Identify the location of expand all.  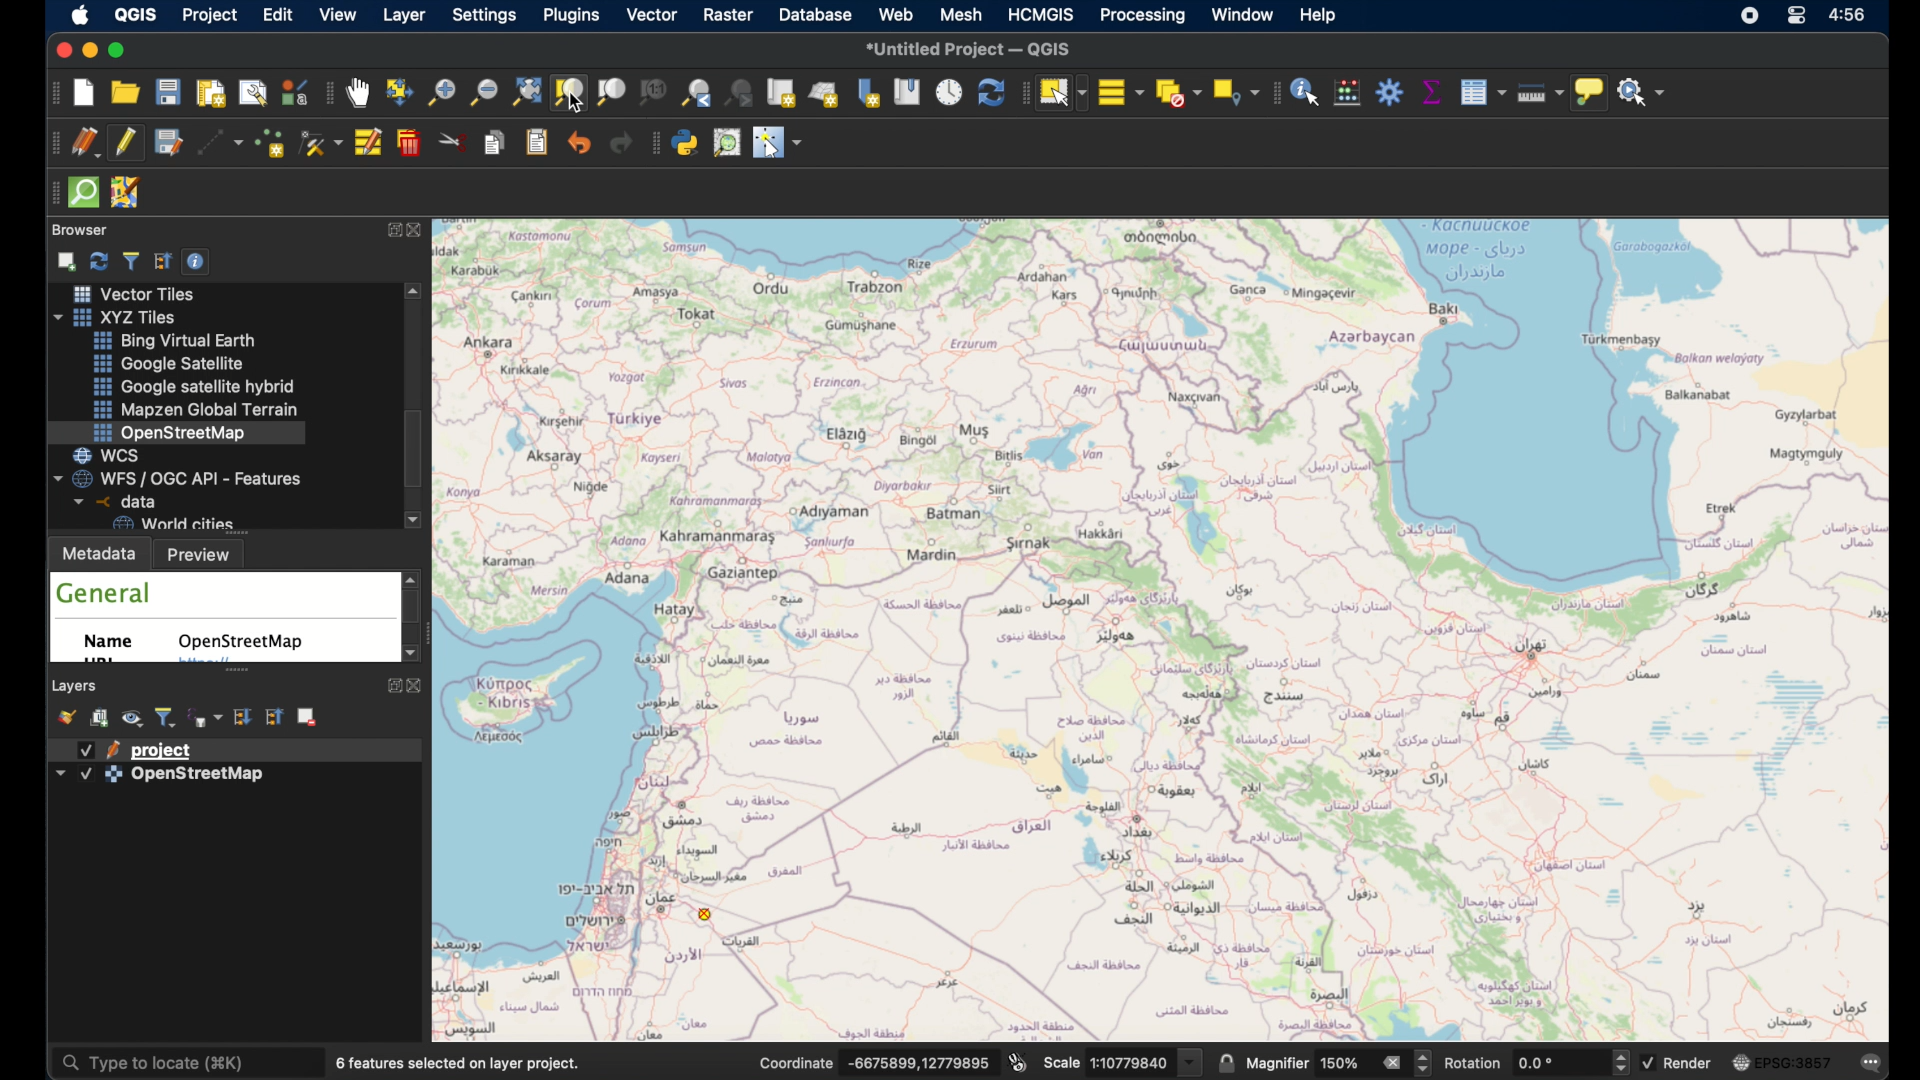
(242, 716).